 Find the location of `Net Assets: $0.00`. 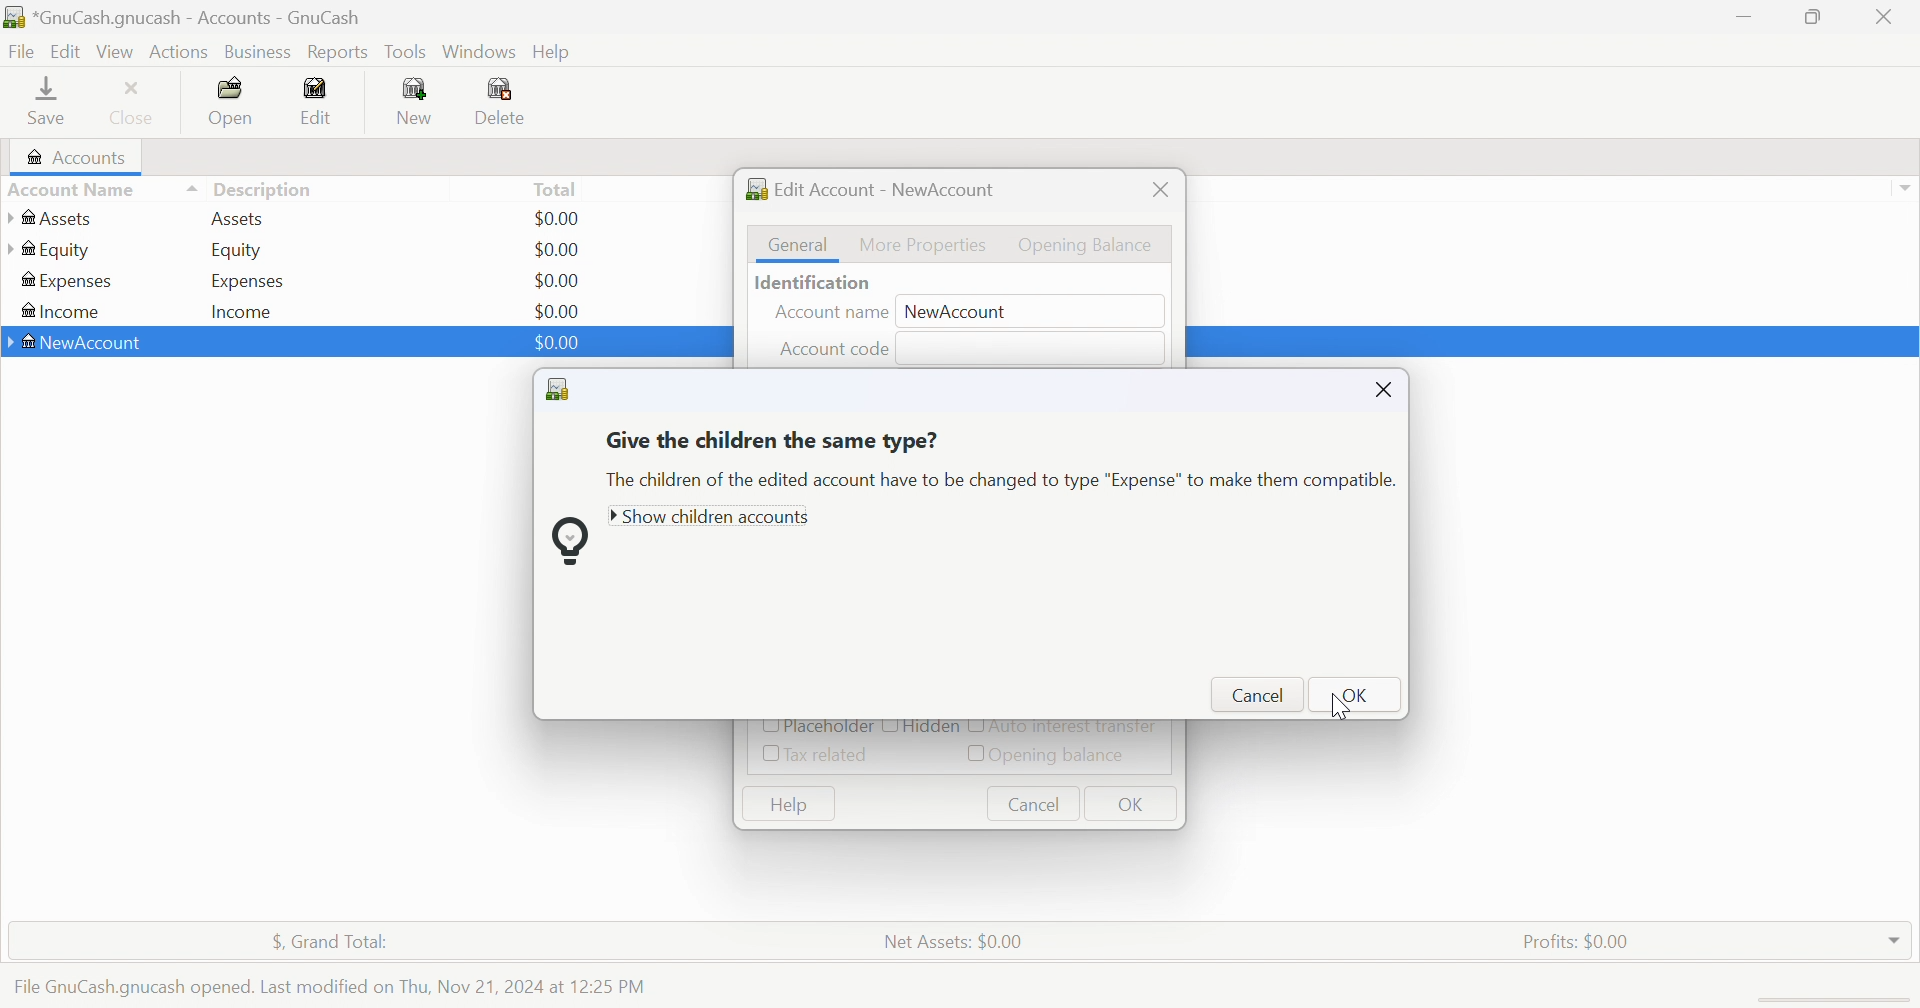

Net Assets: $0.00 is located at coordinates (952, 942).